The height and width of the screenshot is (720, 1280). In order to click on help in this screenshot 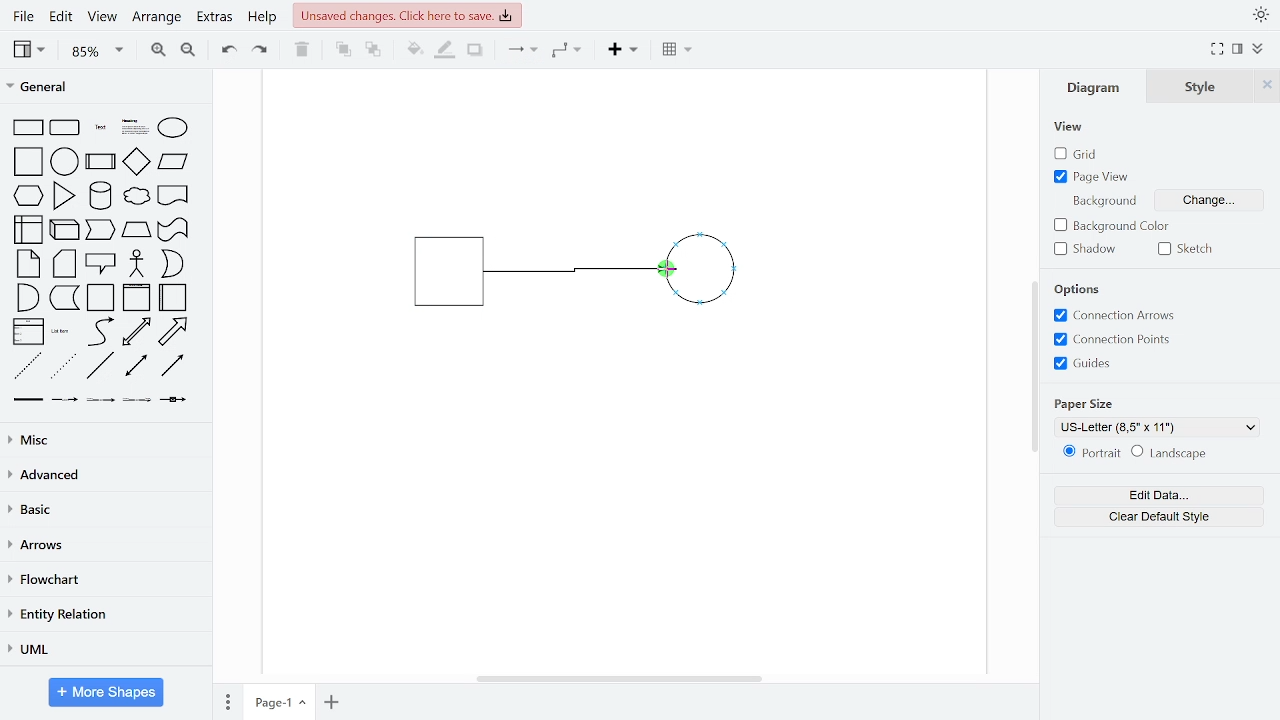, I will do `click(262, 18)`.